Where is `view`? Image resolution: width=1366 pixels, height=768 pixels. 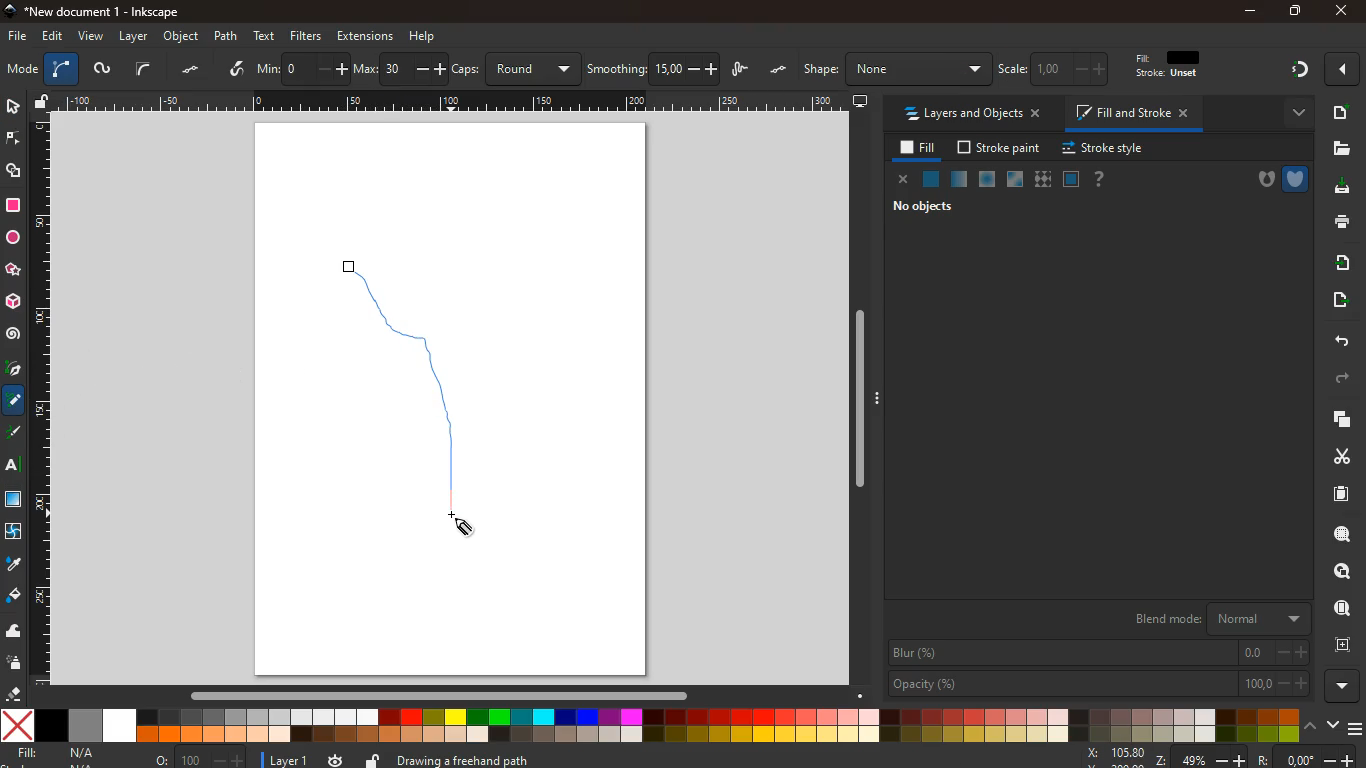
view is located at coordinates (90, 37).